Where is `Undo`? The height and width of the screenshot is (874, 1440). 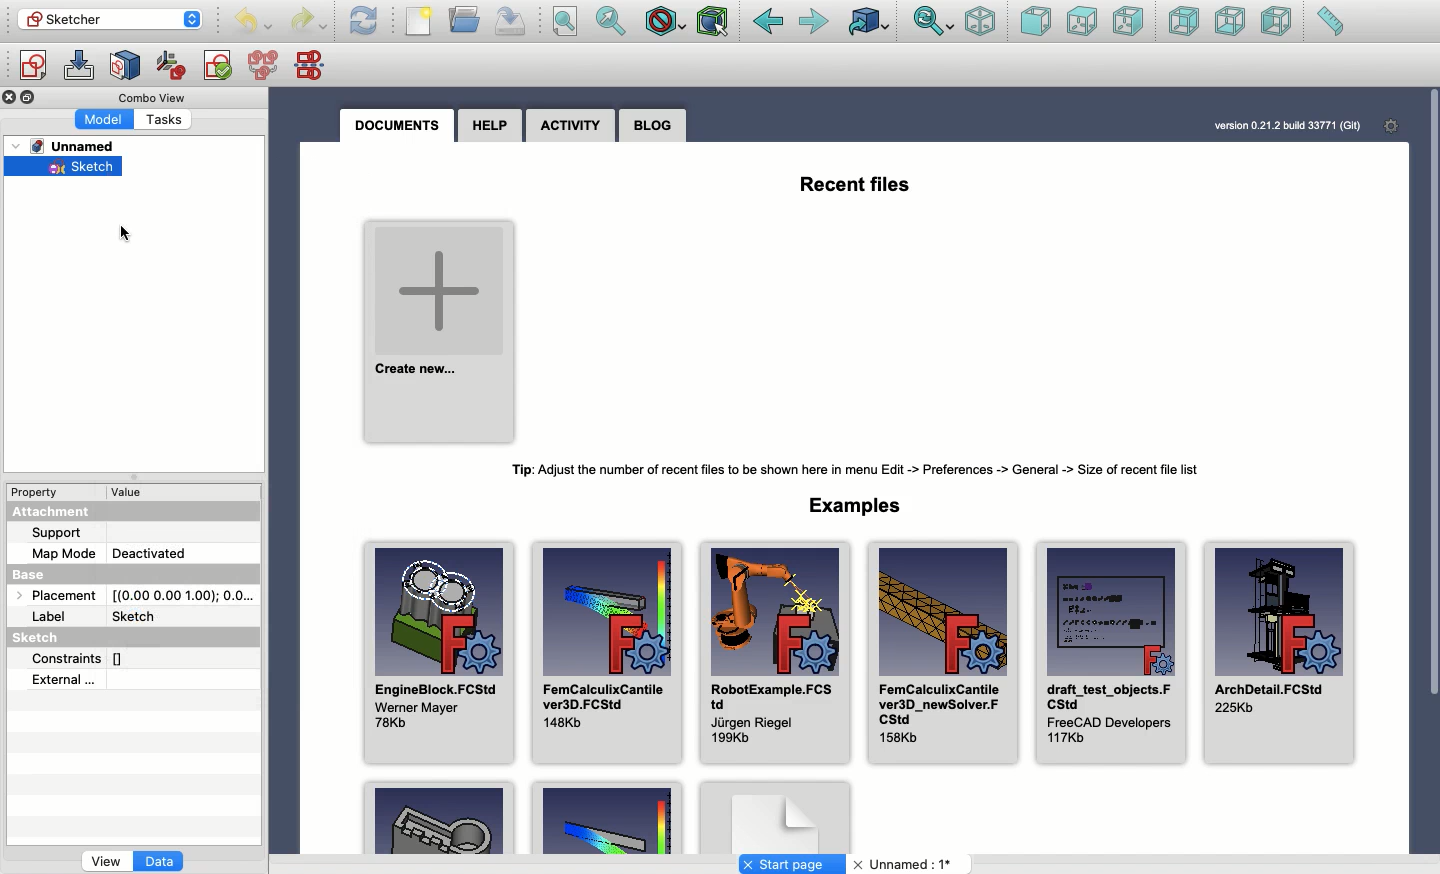 Undo is located at coordinates (253, 23).